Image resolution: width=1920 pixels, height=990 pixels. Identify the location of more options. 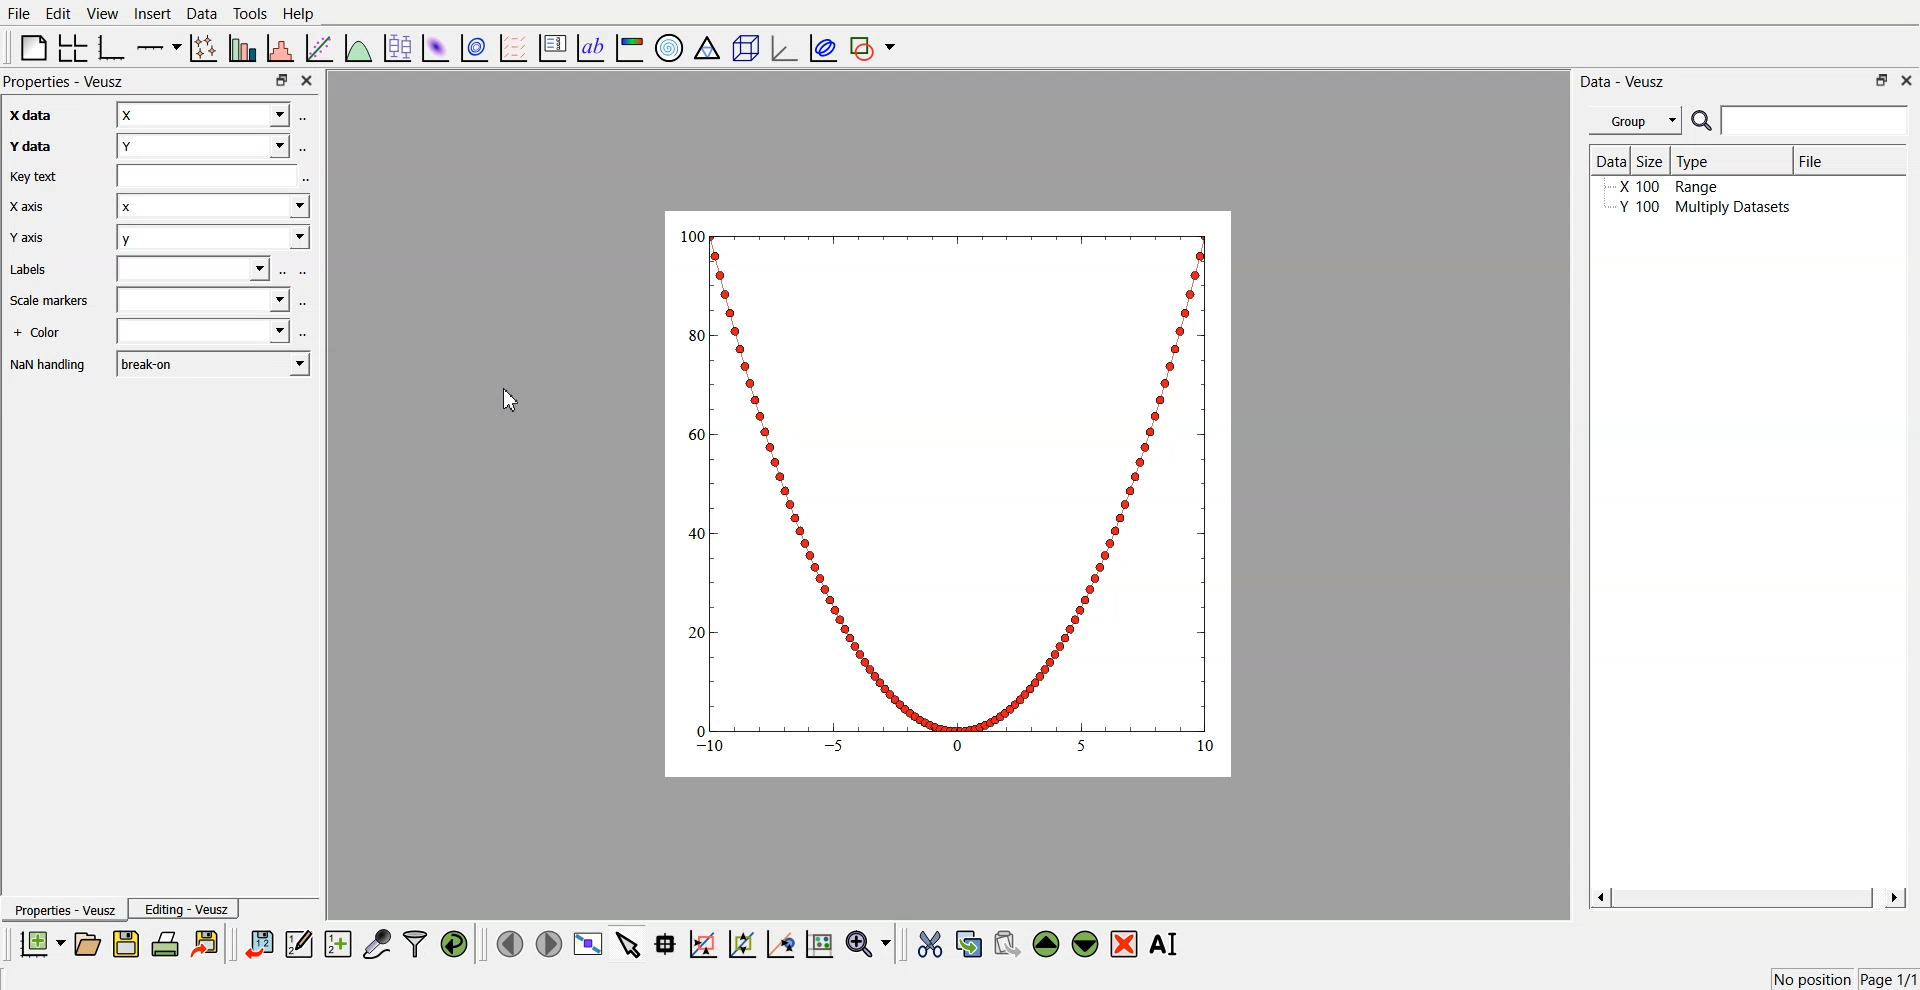
(297, 268).